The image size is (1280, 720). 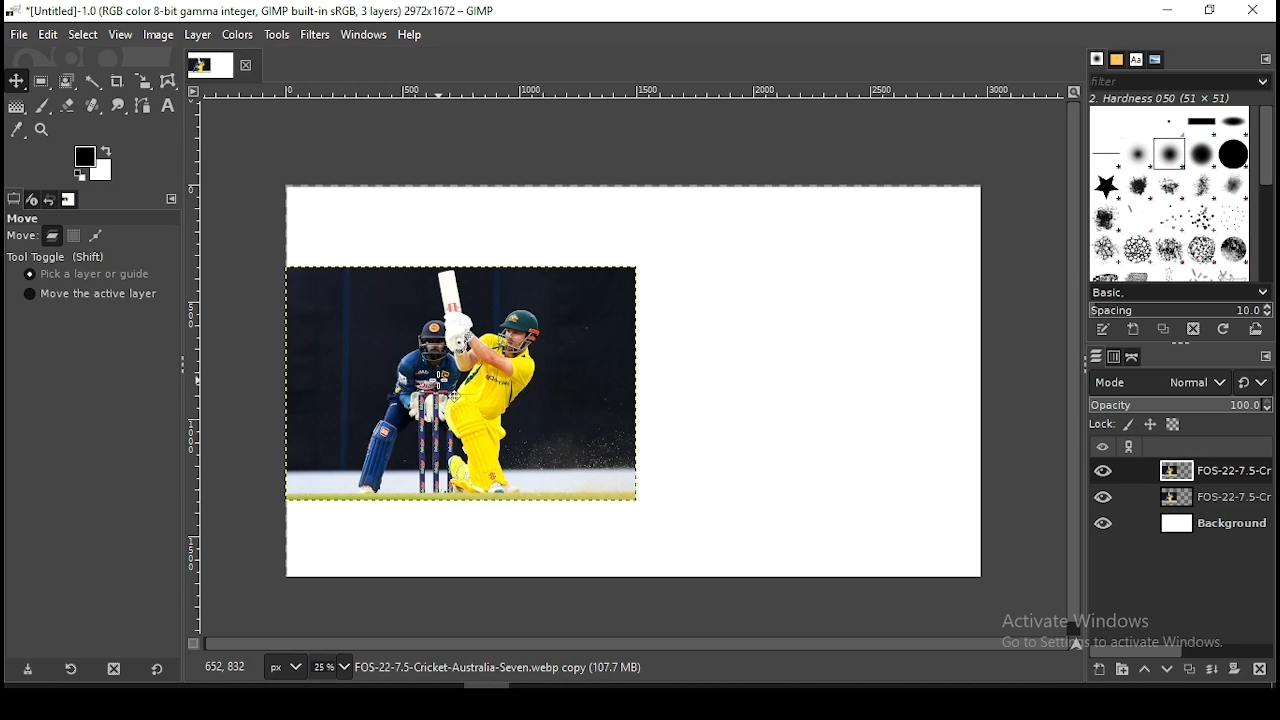 I want to click on scale, so click(x=196, y=366).